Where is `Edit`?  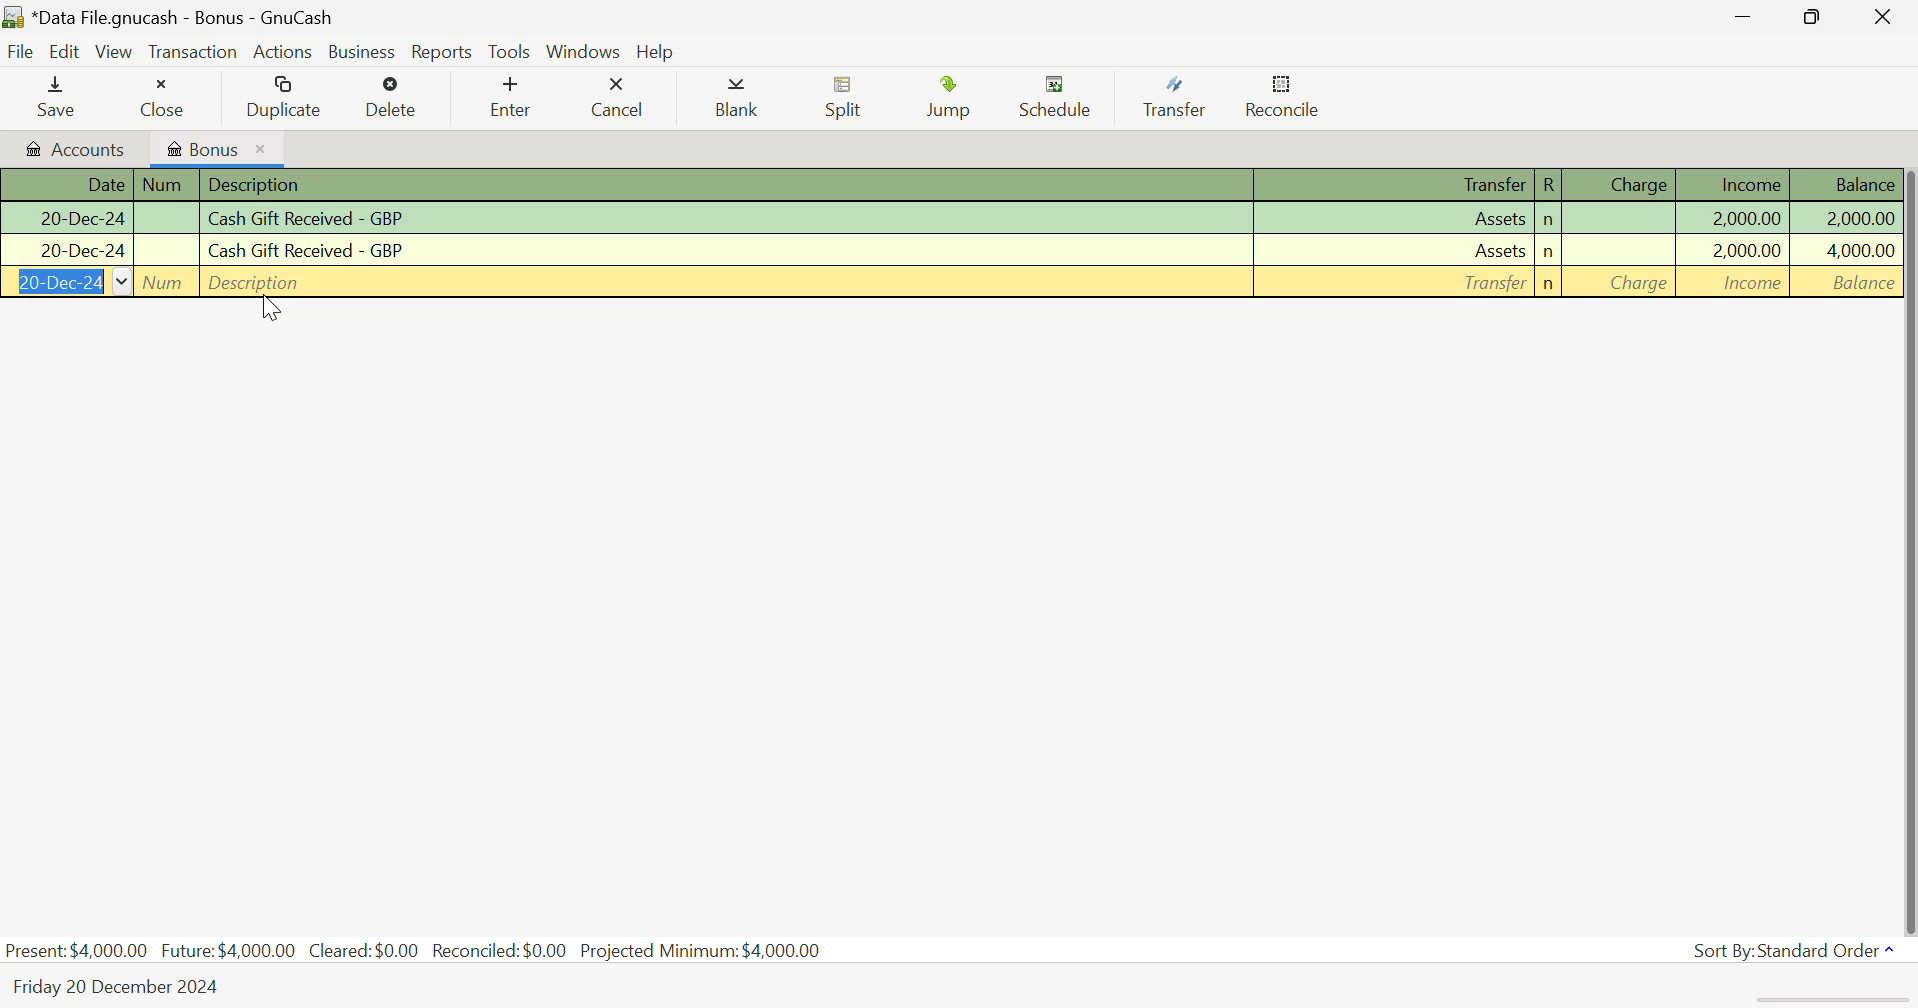 Edit is located at coordinates (68, 52).